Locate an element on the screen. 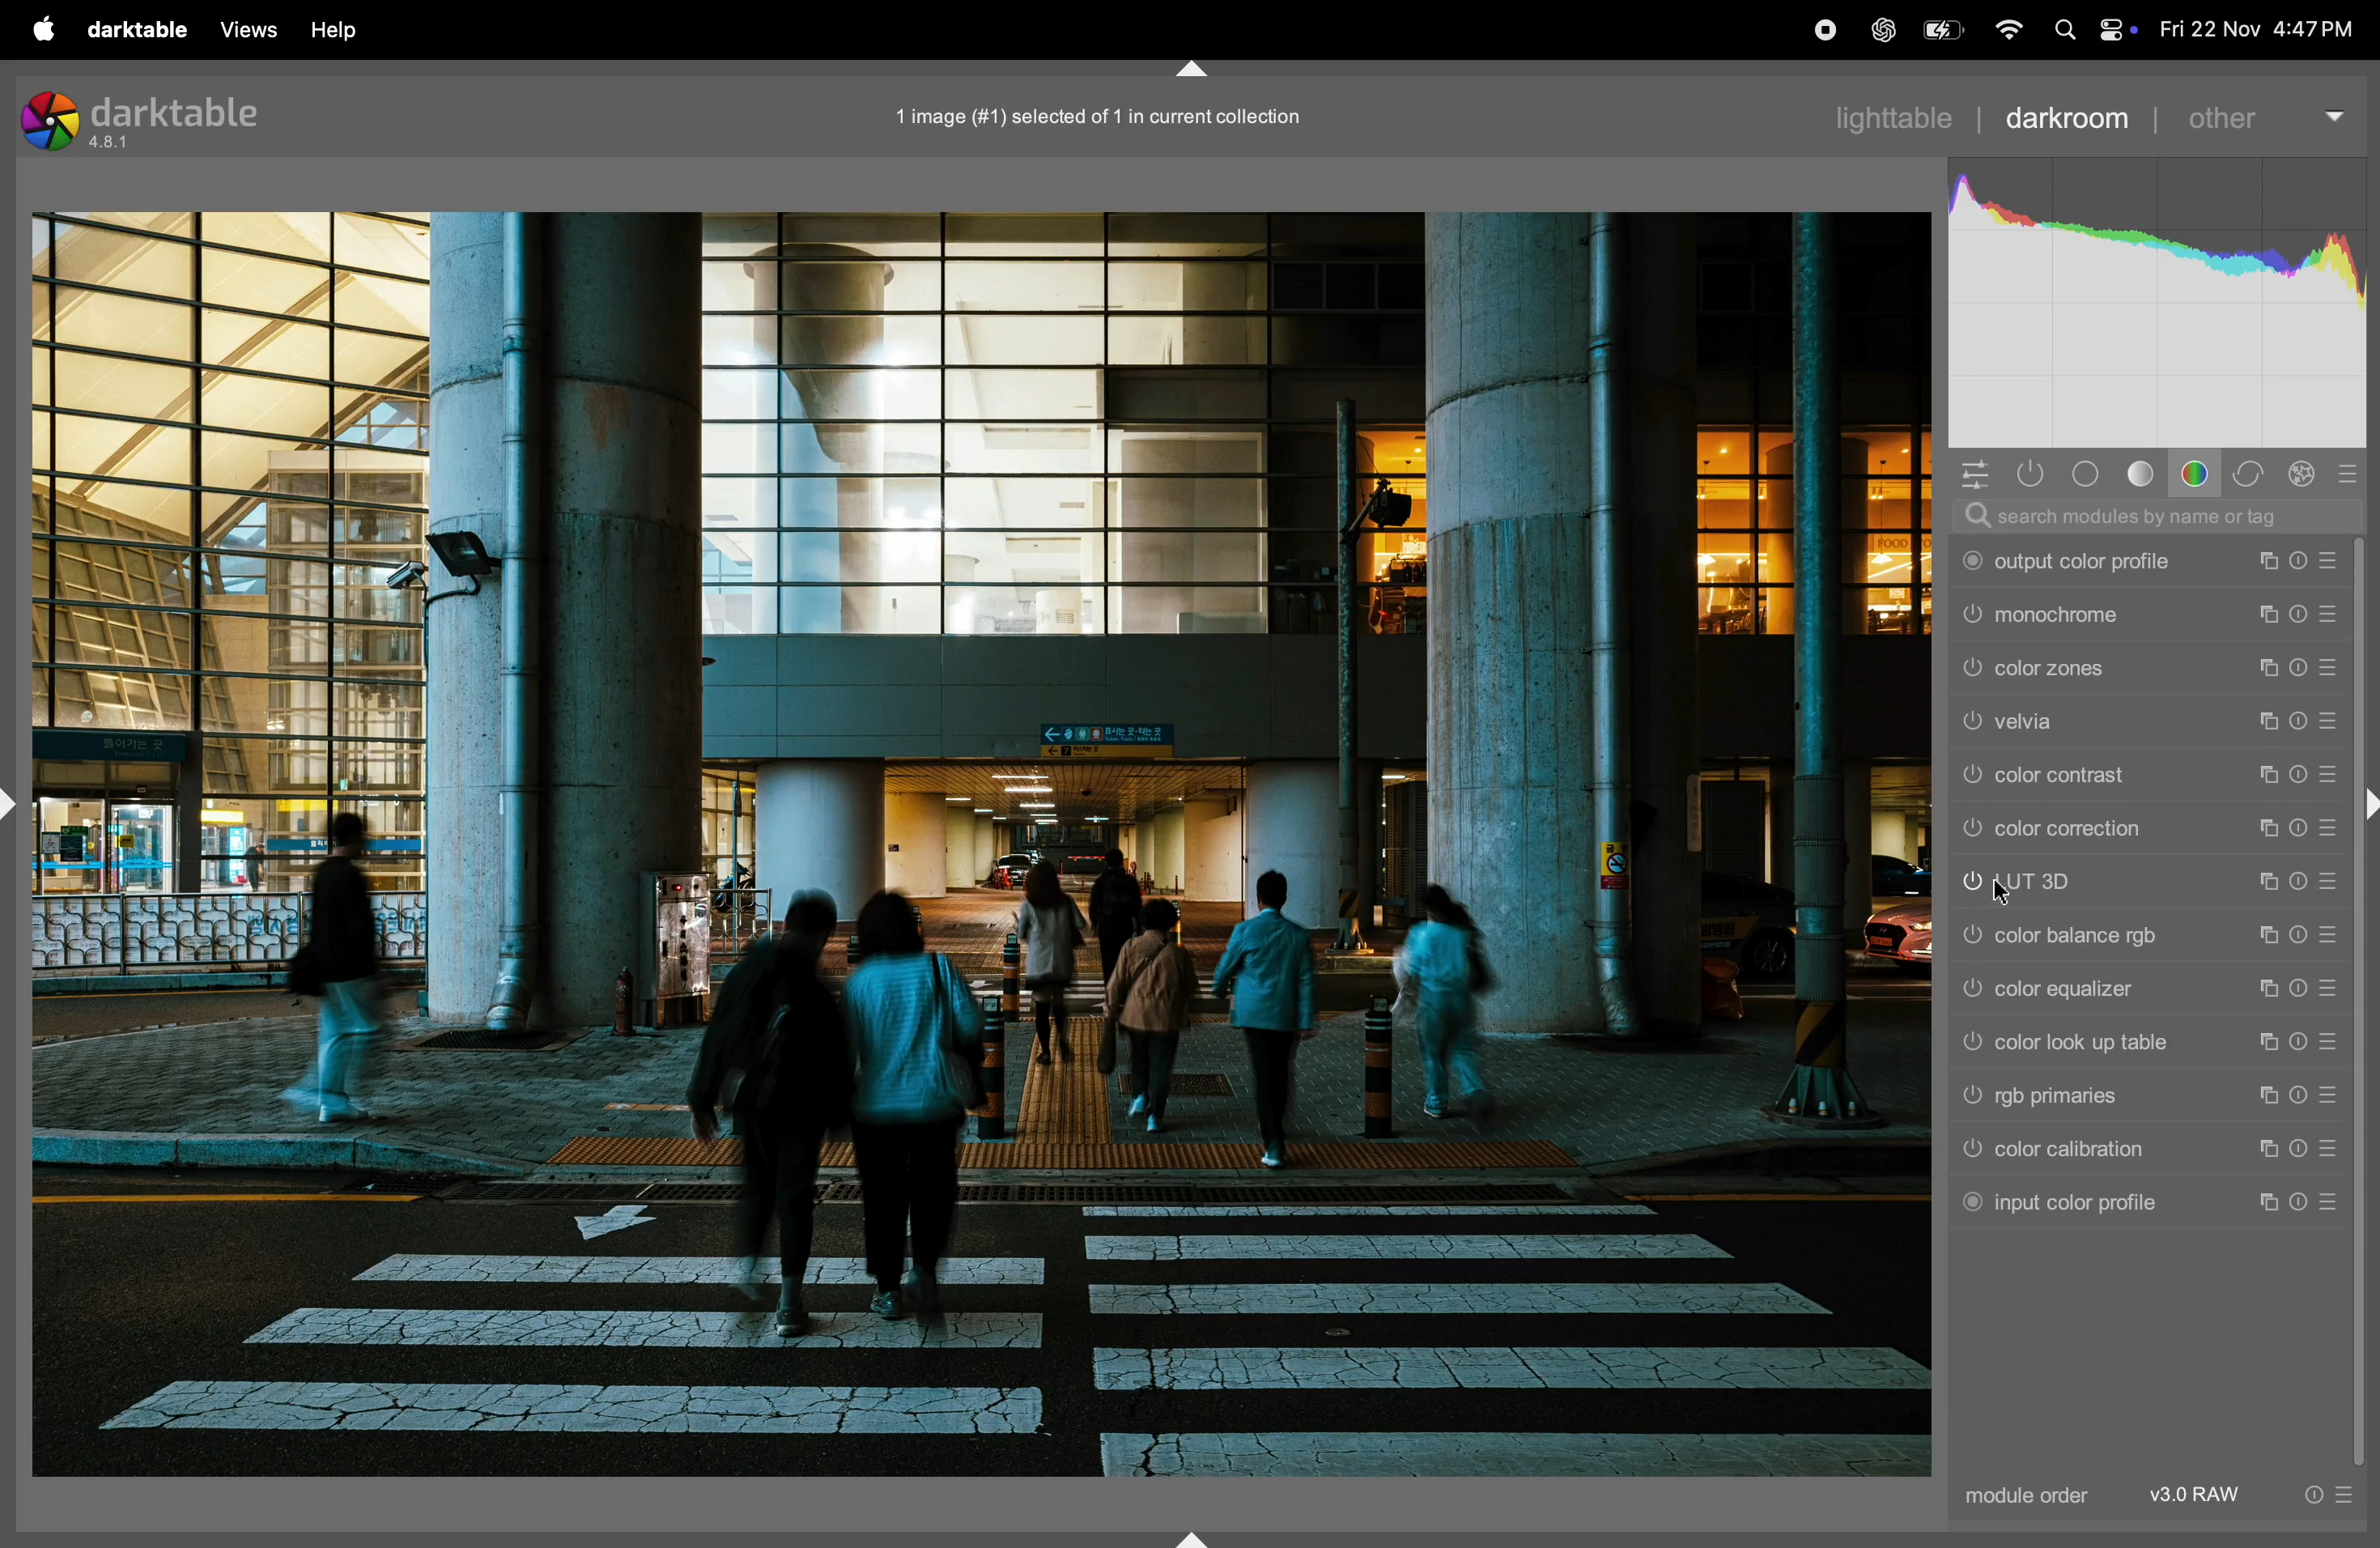 This screenshot has height=1548, width=2380. reset is located at coordinates (2298, 558).